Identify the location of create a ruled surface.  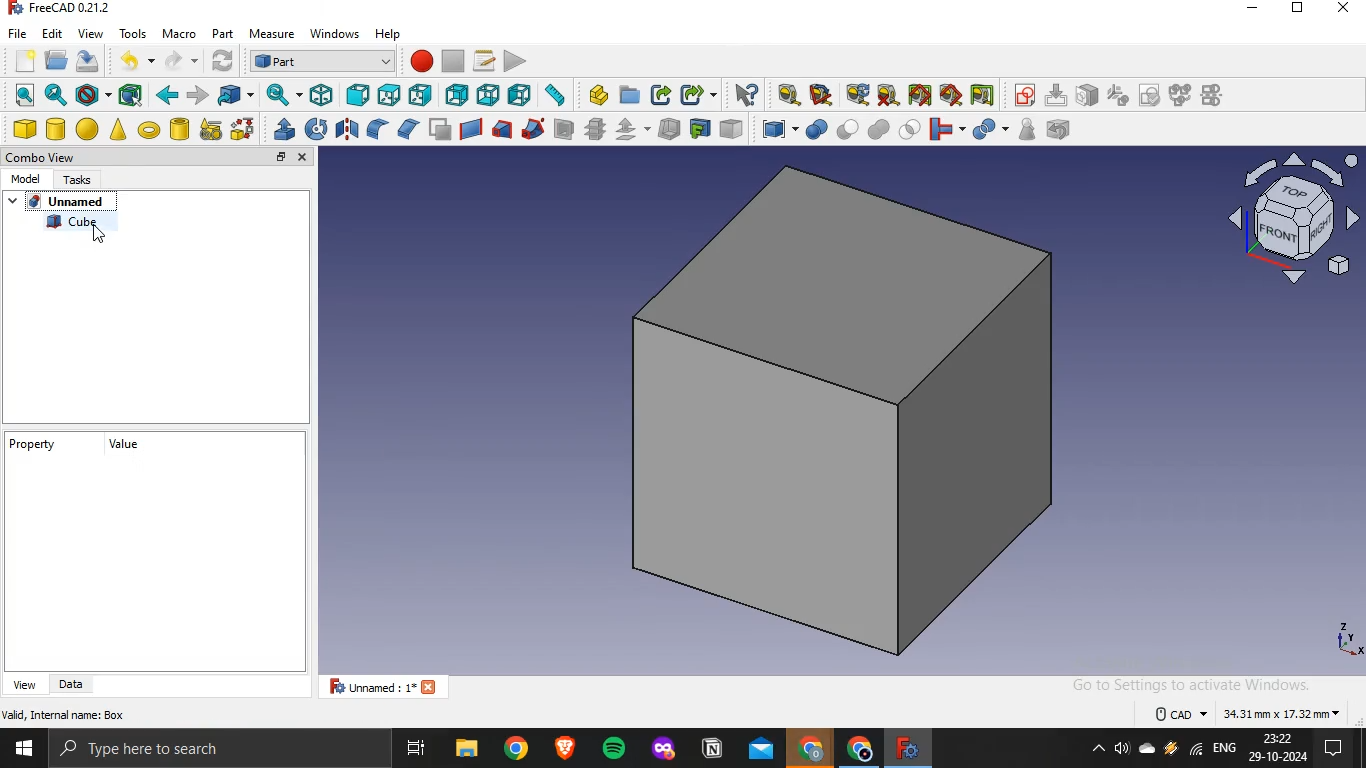
(471, 128).